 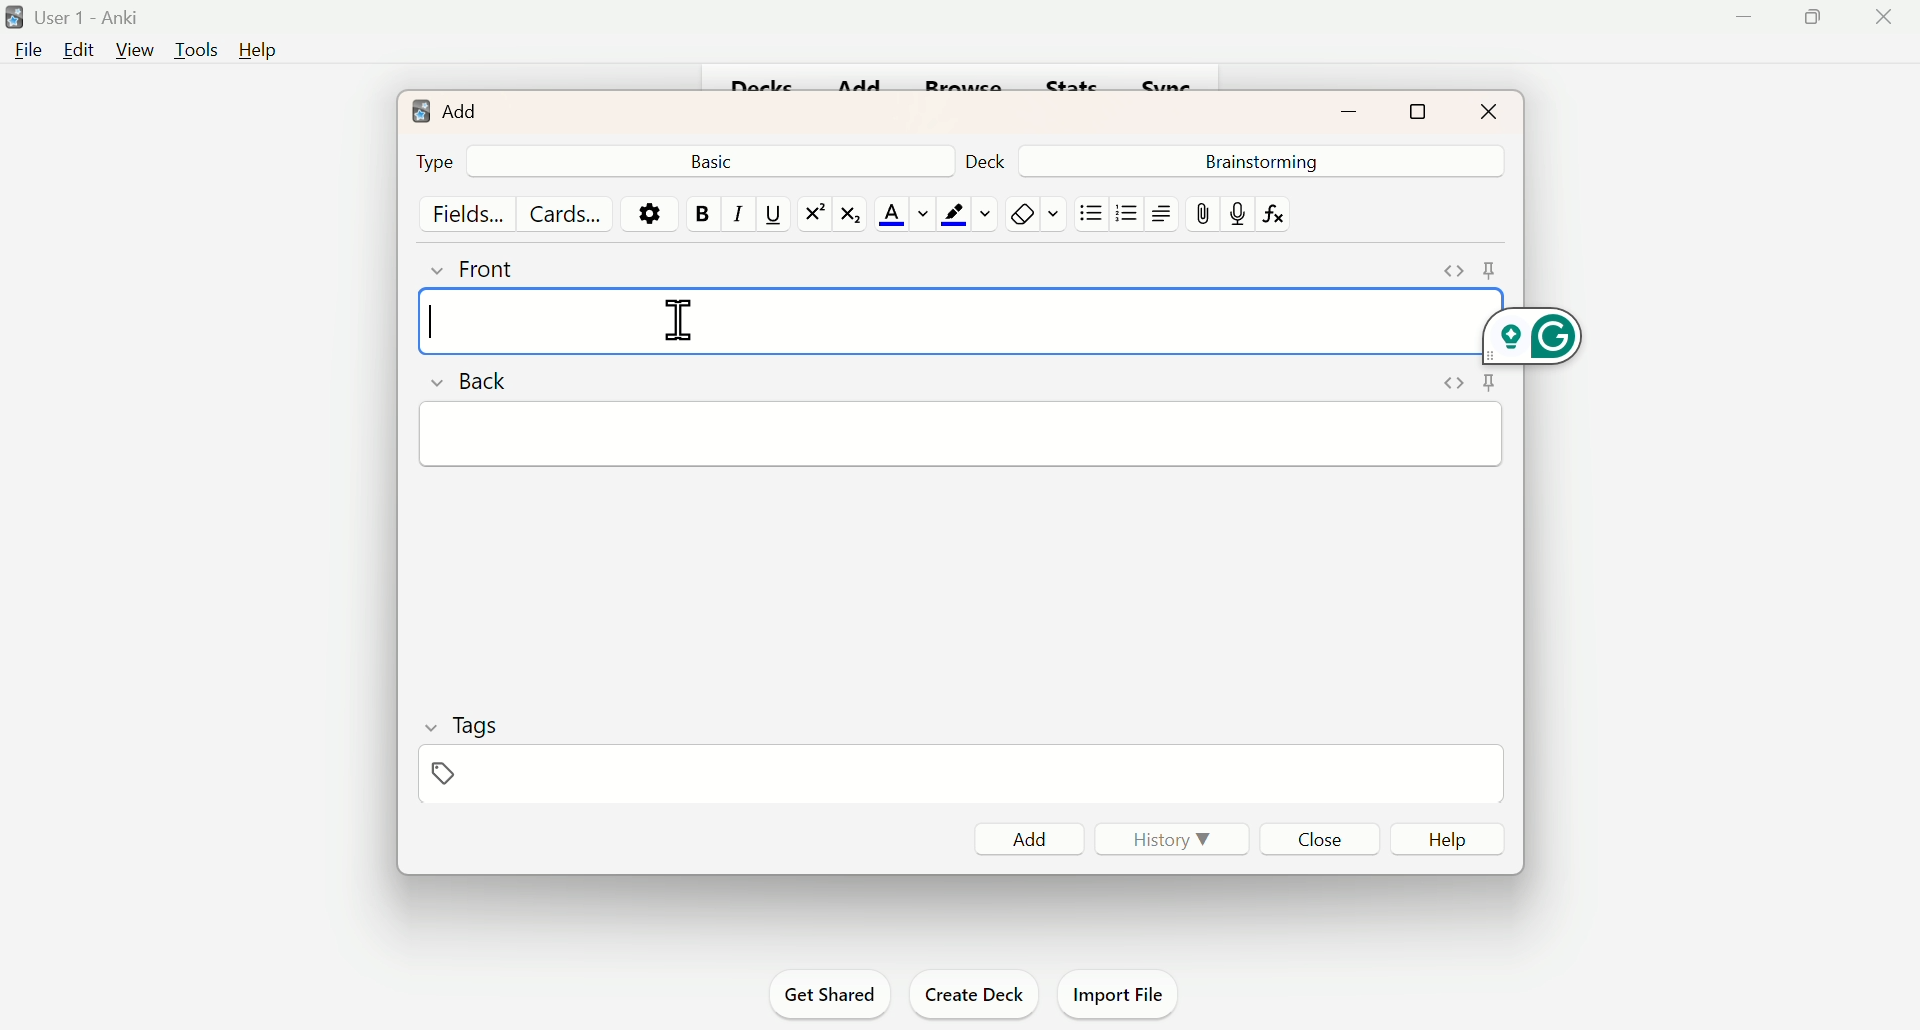 What do you see at coordinates (837, 995) in the screenshot?
I see `Get Shared` at bounding box center [837, 995].